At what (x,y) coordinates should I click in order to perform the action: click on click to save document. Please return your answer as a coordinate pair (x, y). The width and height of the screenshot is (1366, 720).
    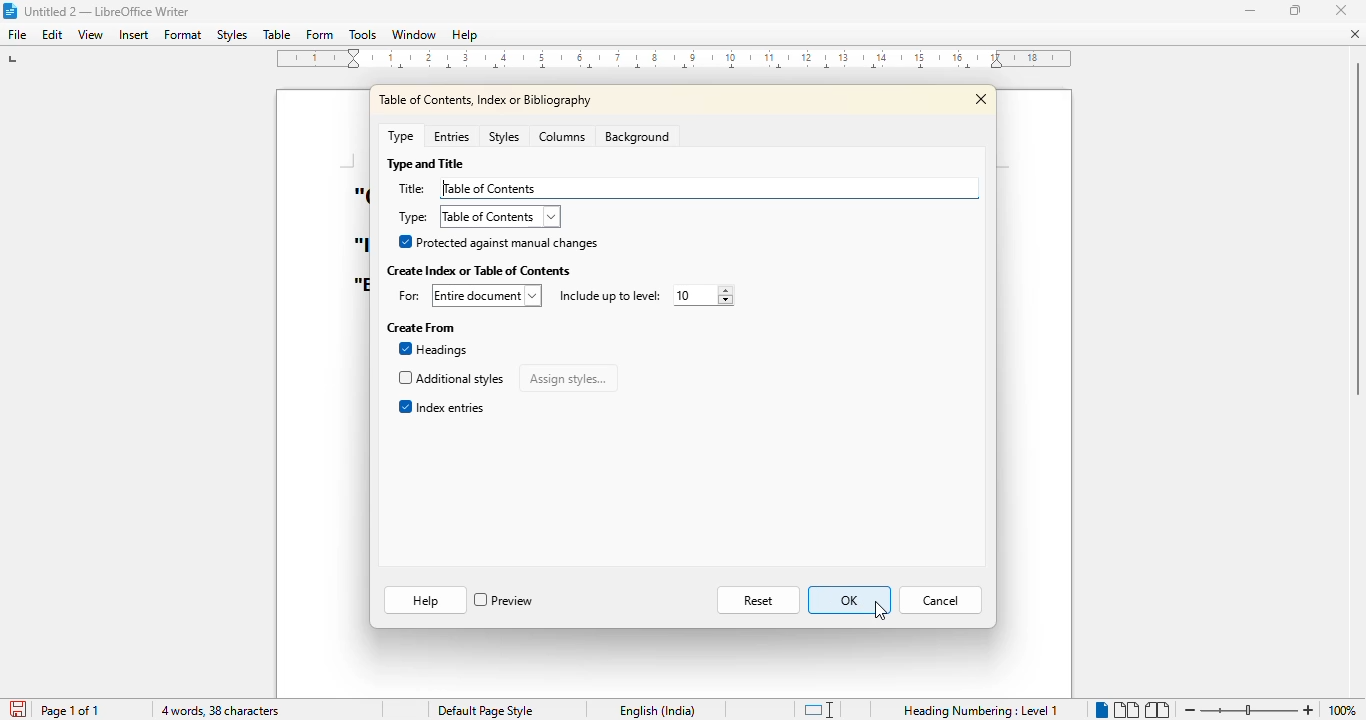
    Looking at the image, I should click on (17, 709).